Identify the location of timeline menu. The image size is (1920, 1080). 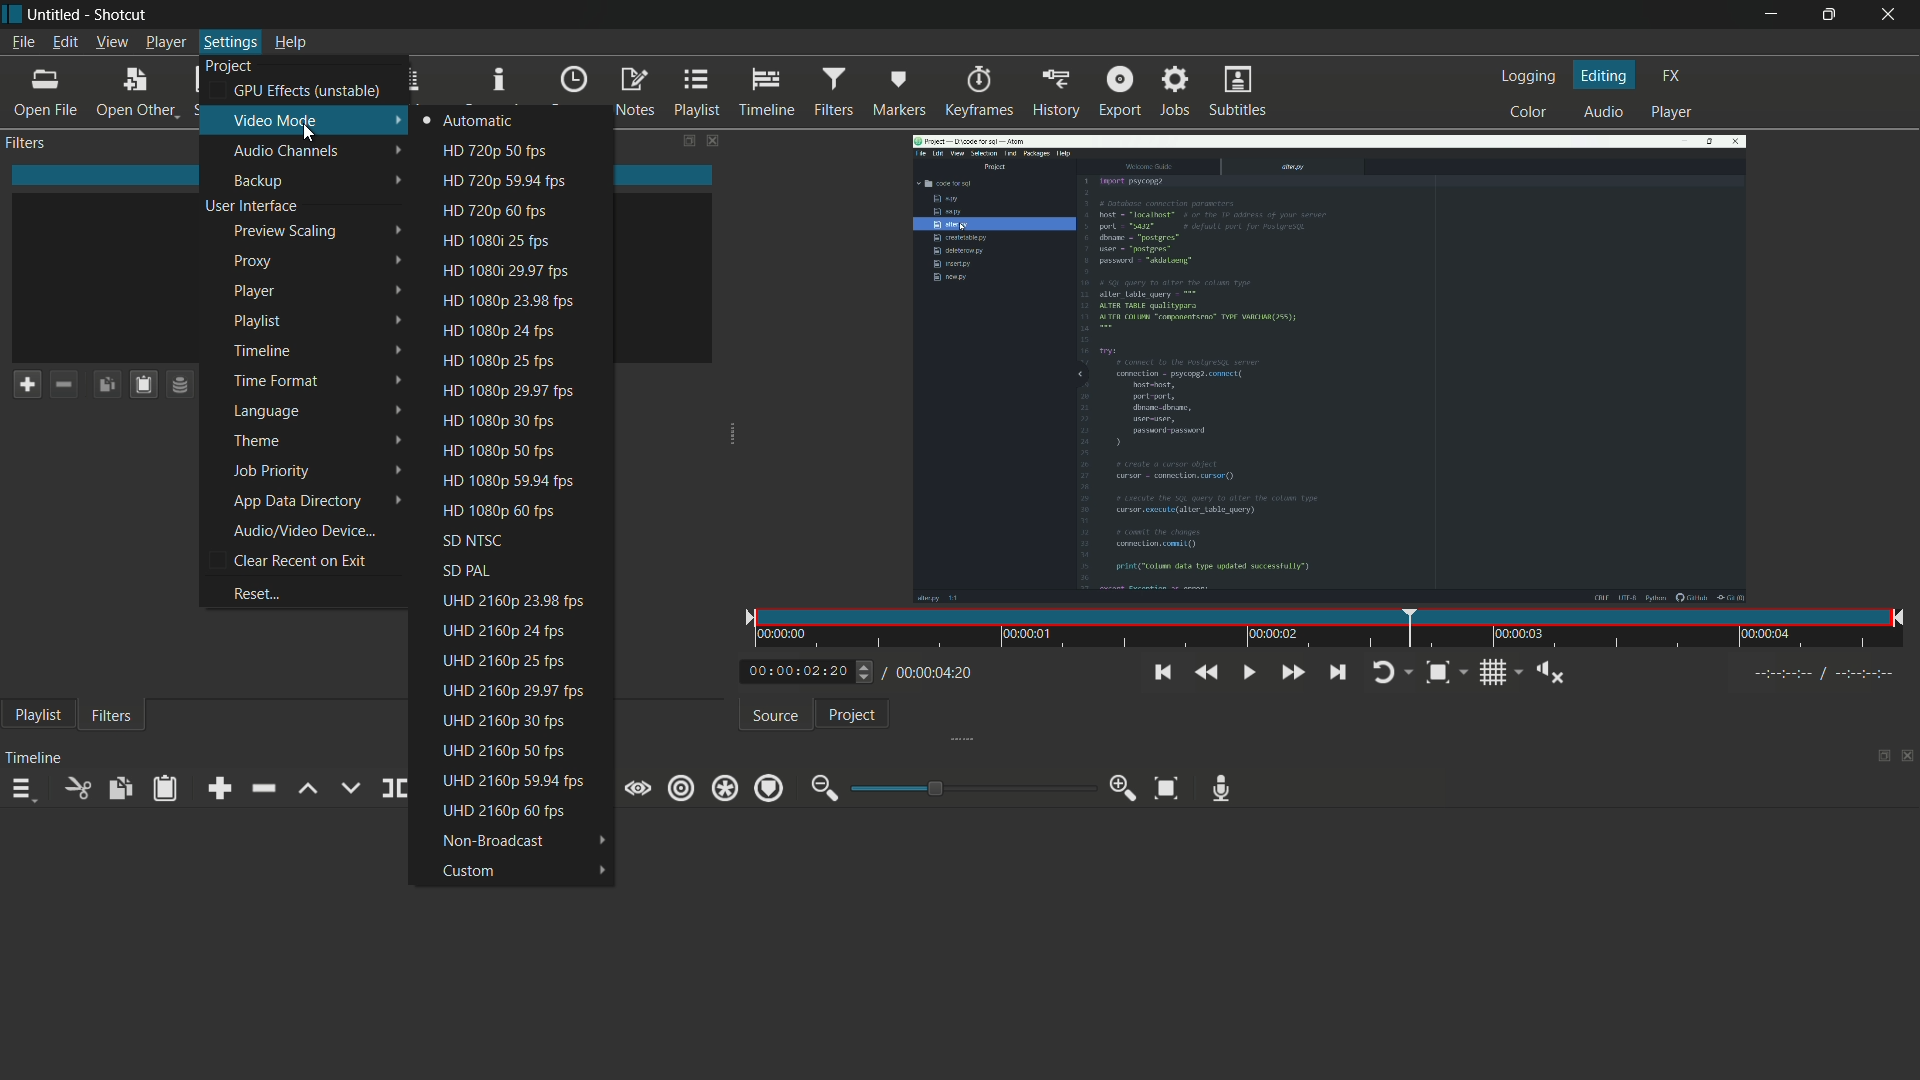
(22, 790).